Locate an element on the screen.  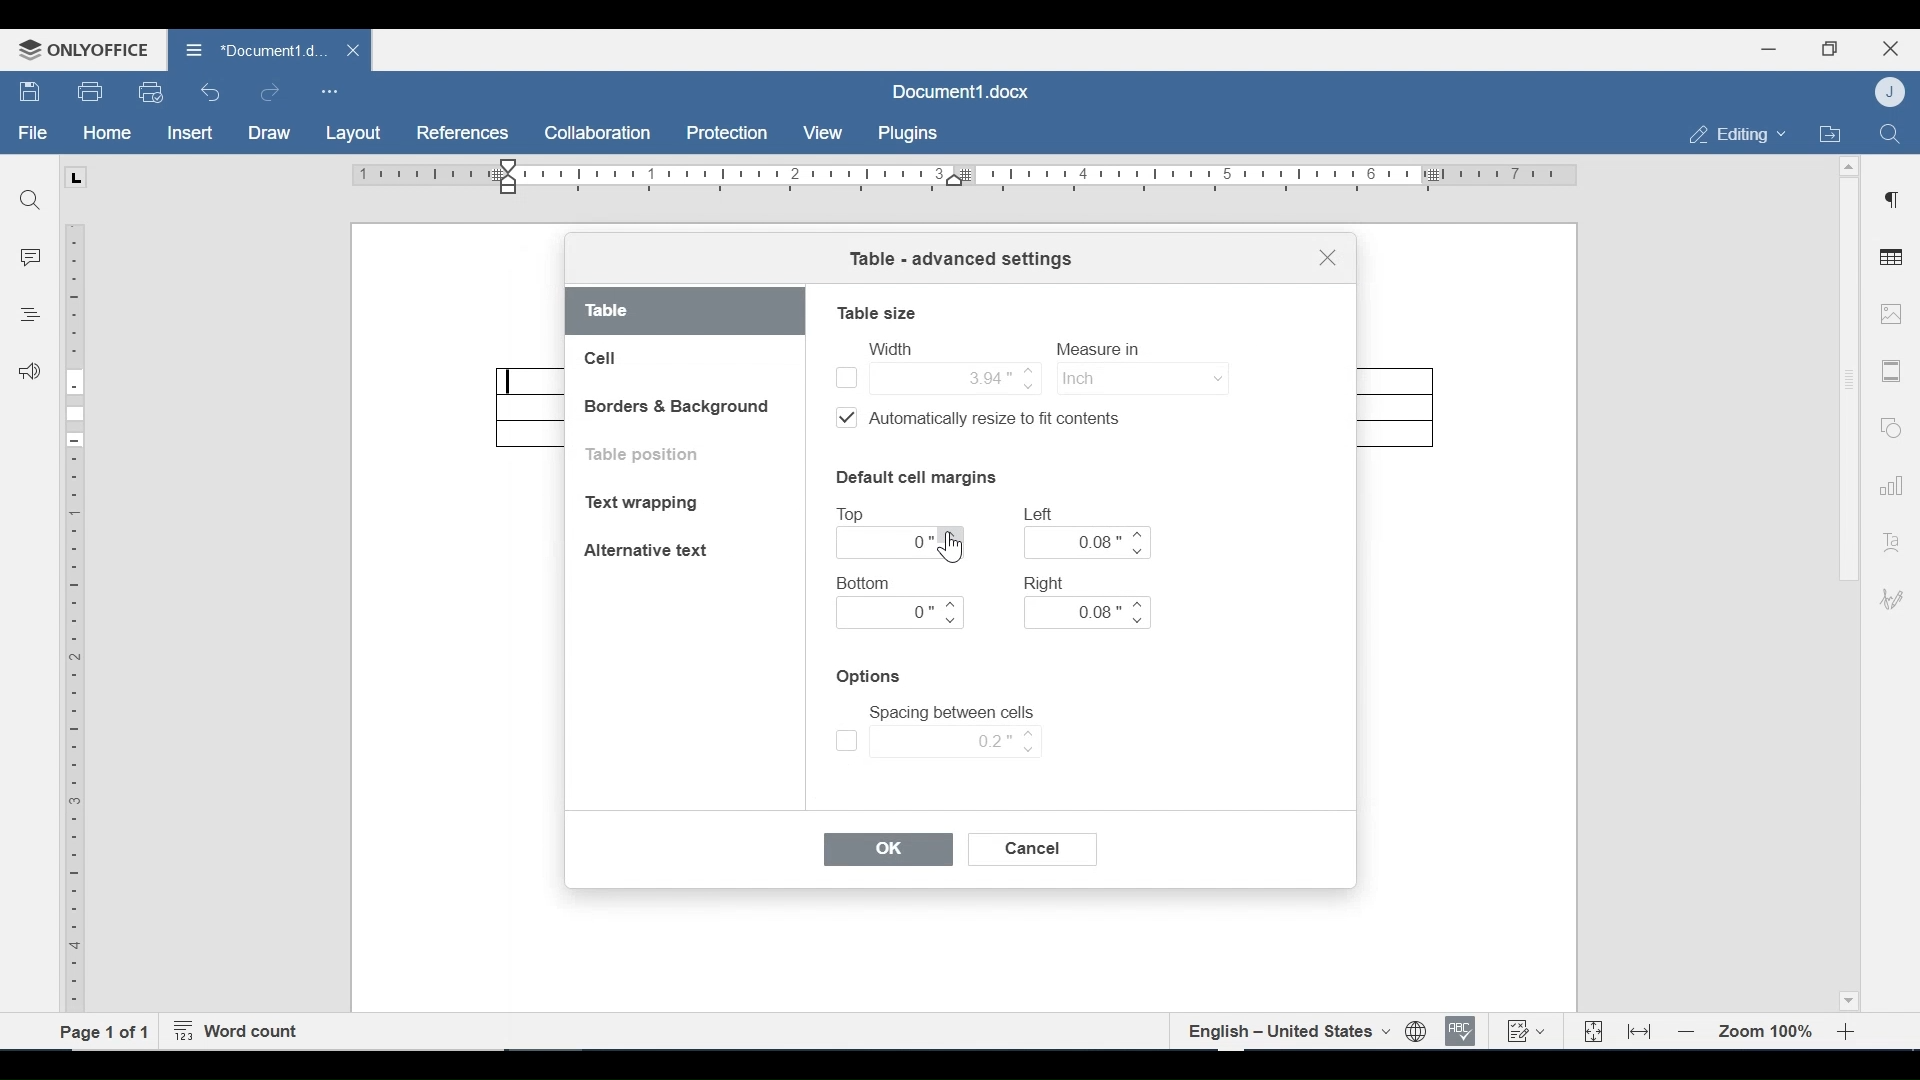
English- united states is located at coordinates (1287, 1031).